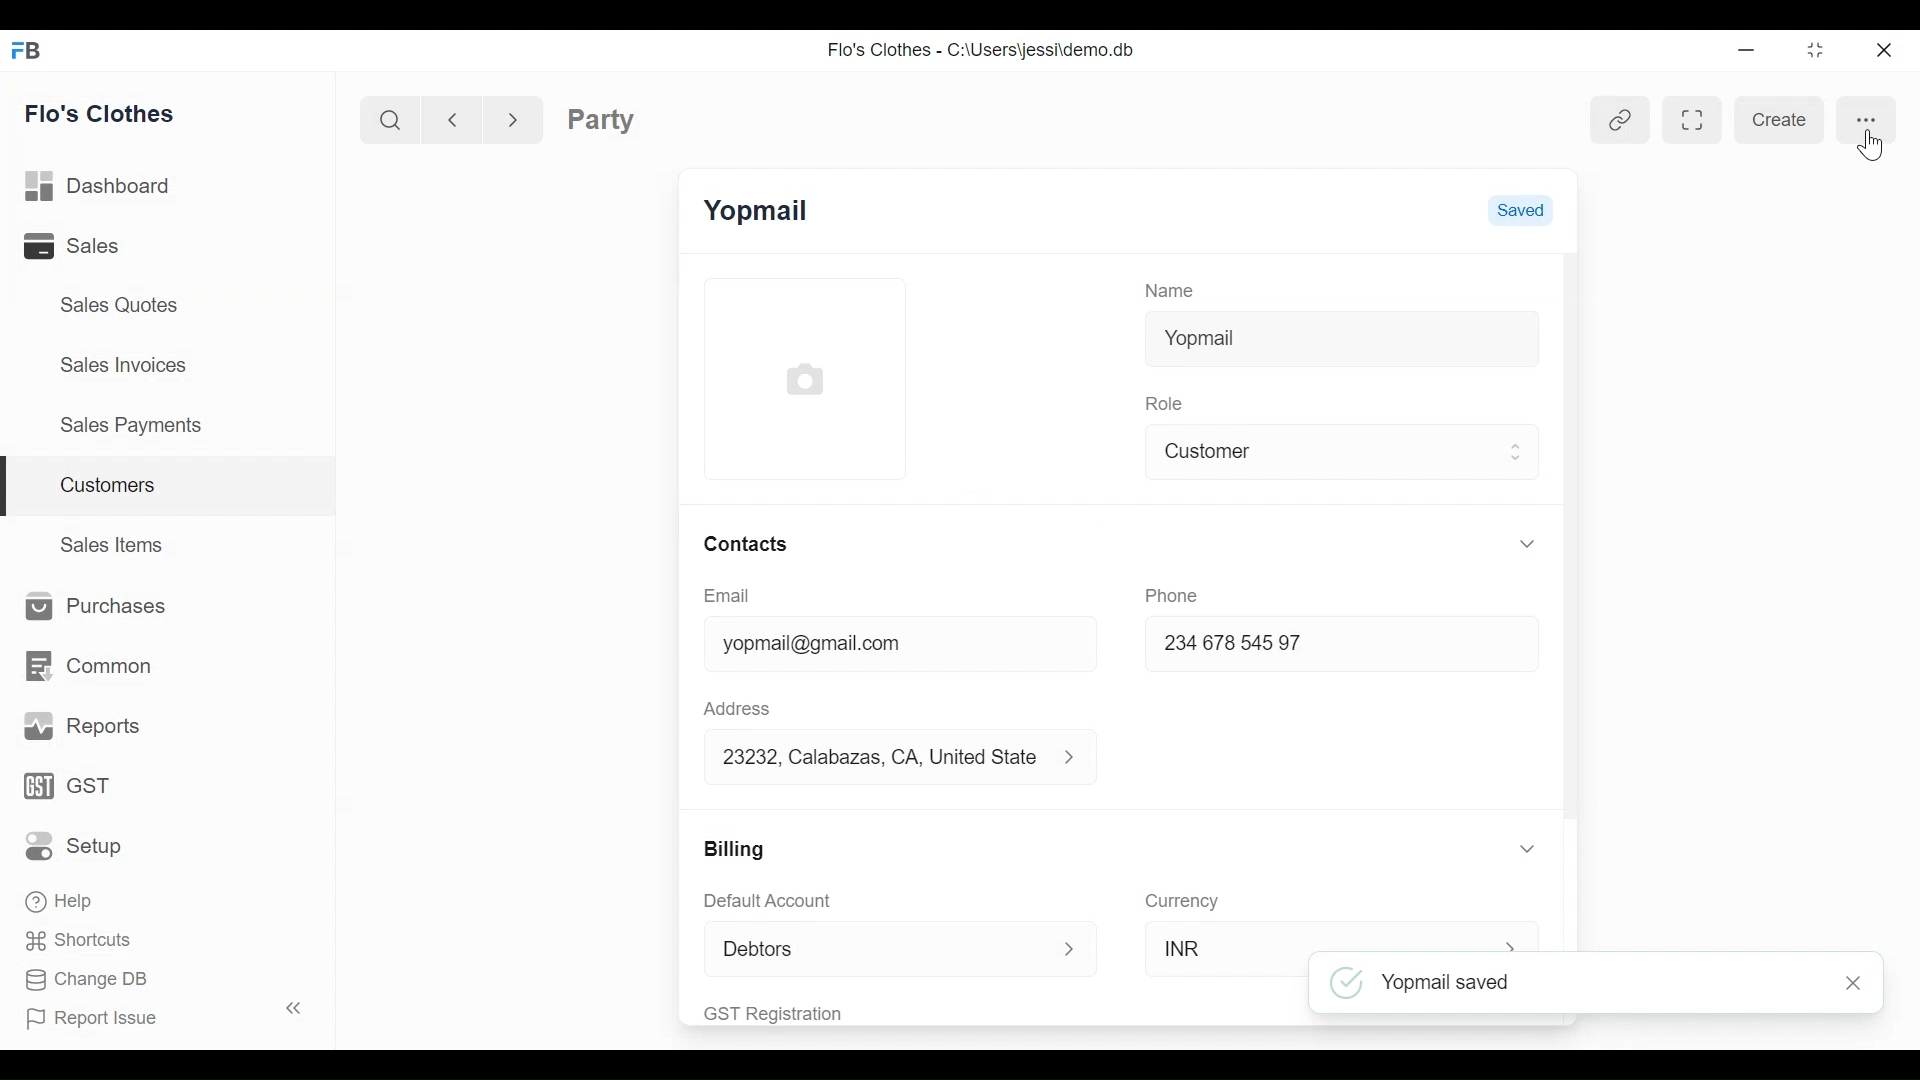 The width and height of the screenshot is (1920, 1080). Describe the element at coordinates (104, 187) in the screenshot. I see `Dashboard` at that location.